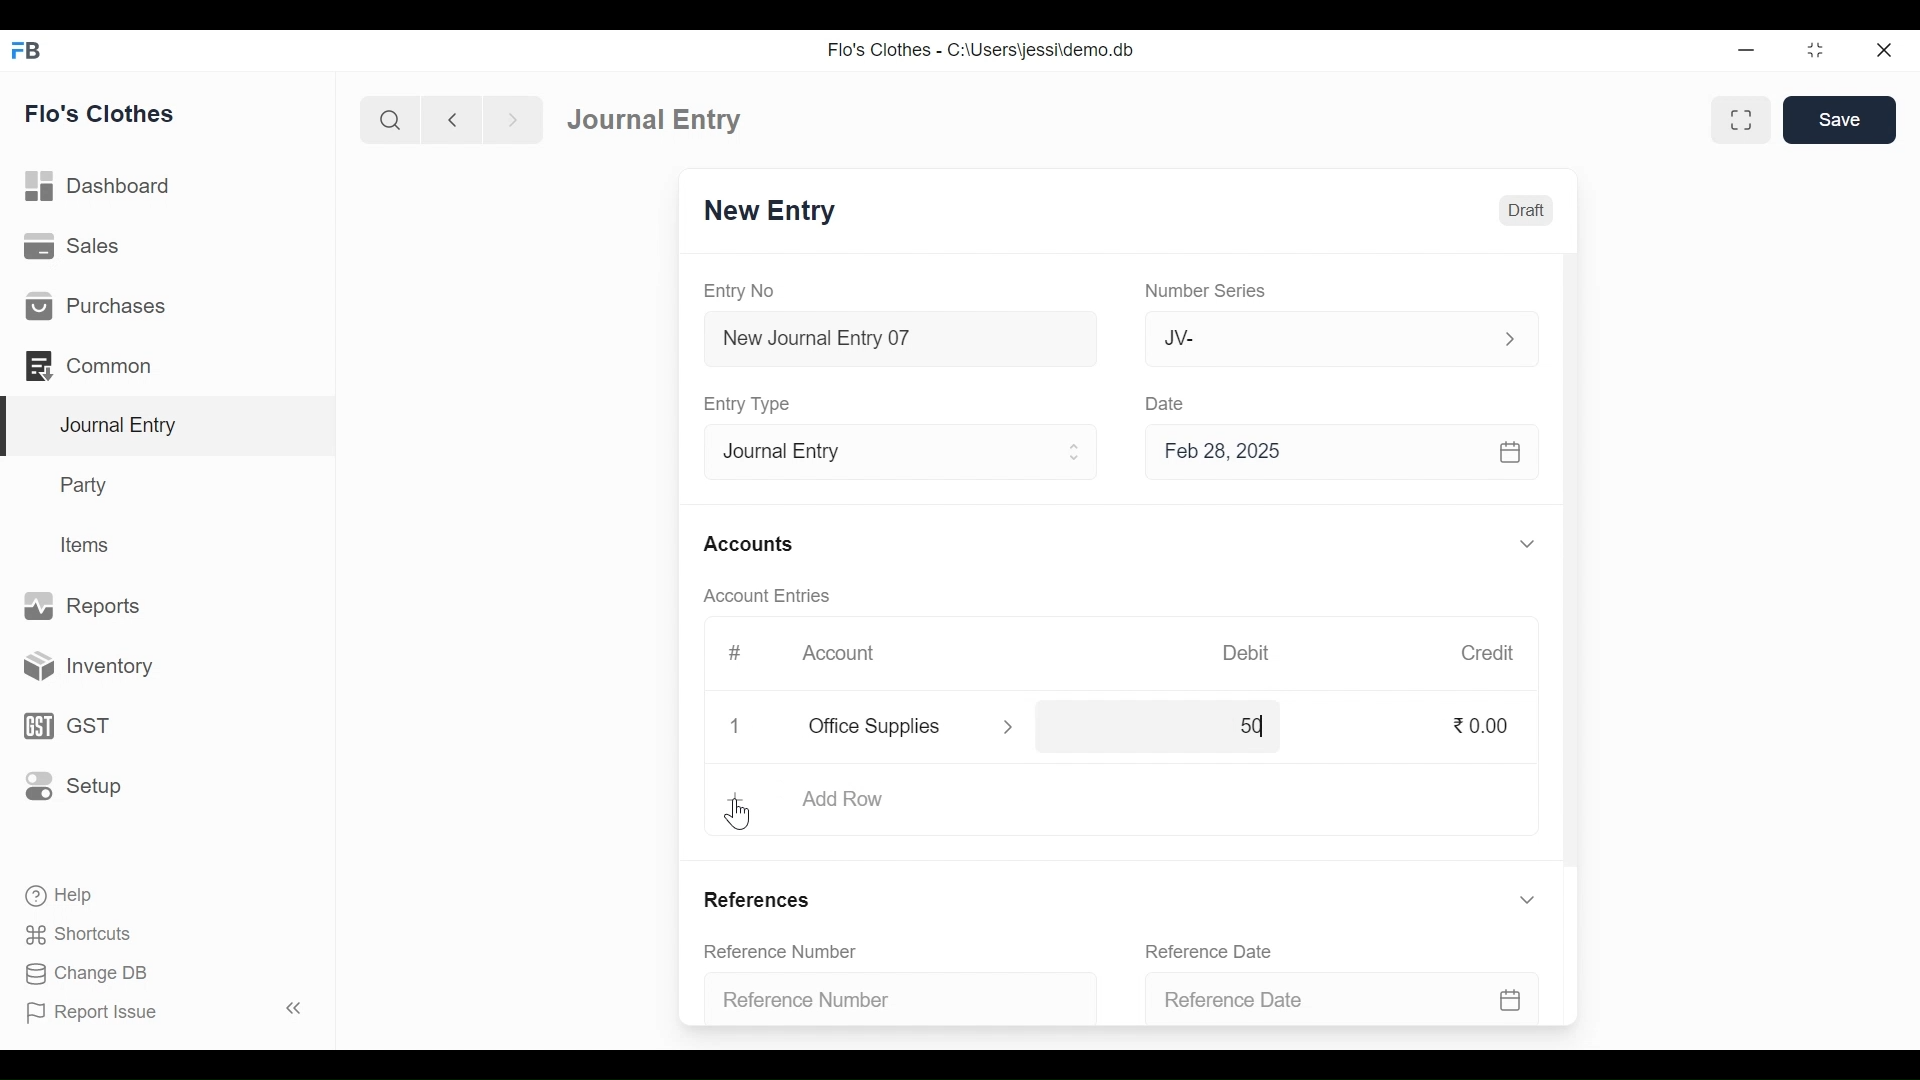 The image size is (1920, 1080). I want to click on Credit, so click(1489, 654).